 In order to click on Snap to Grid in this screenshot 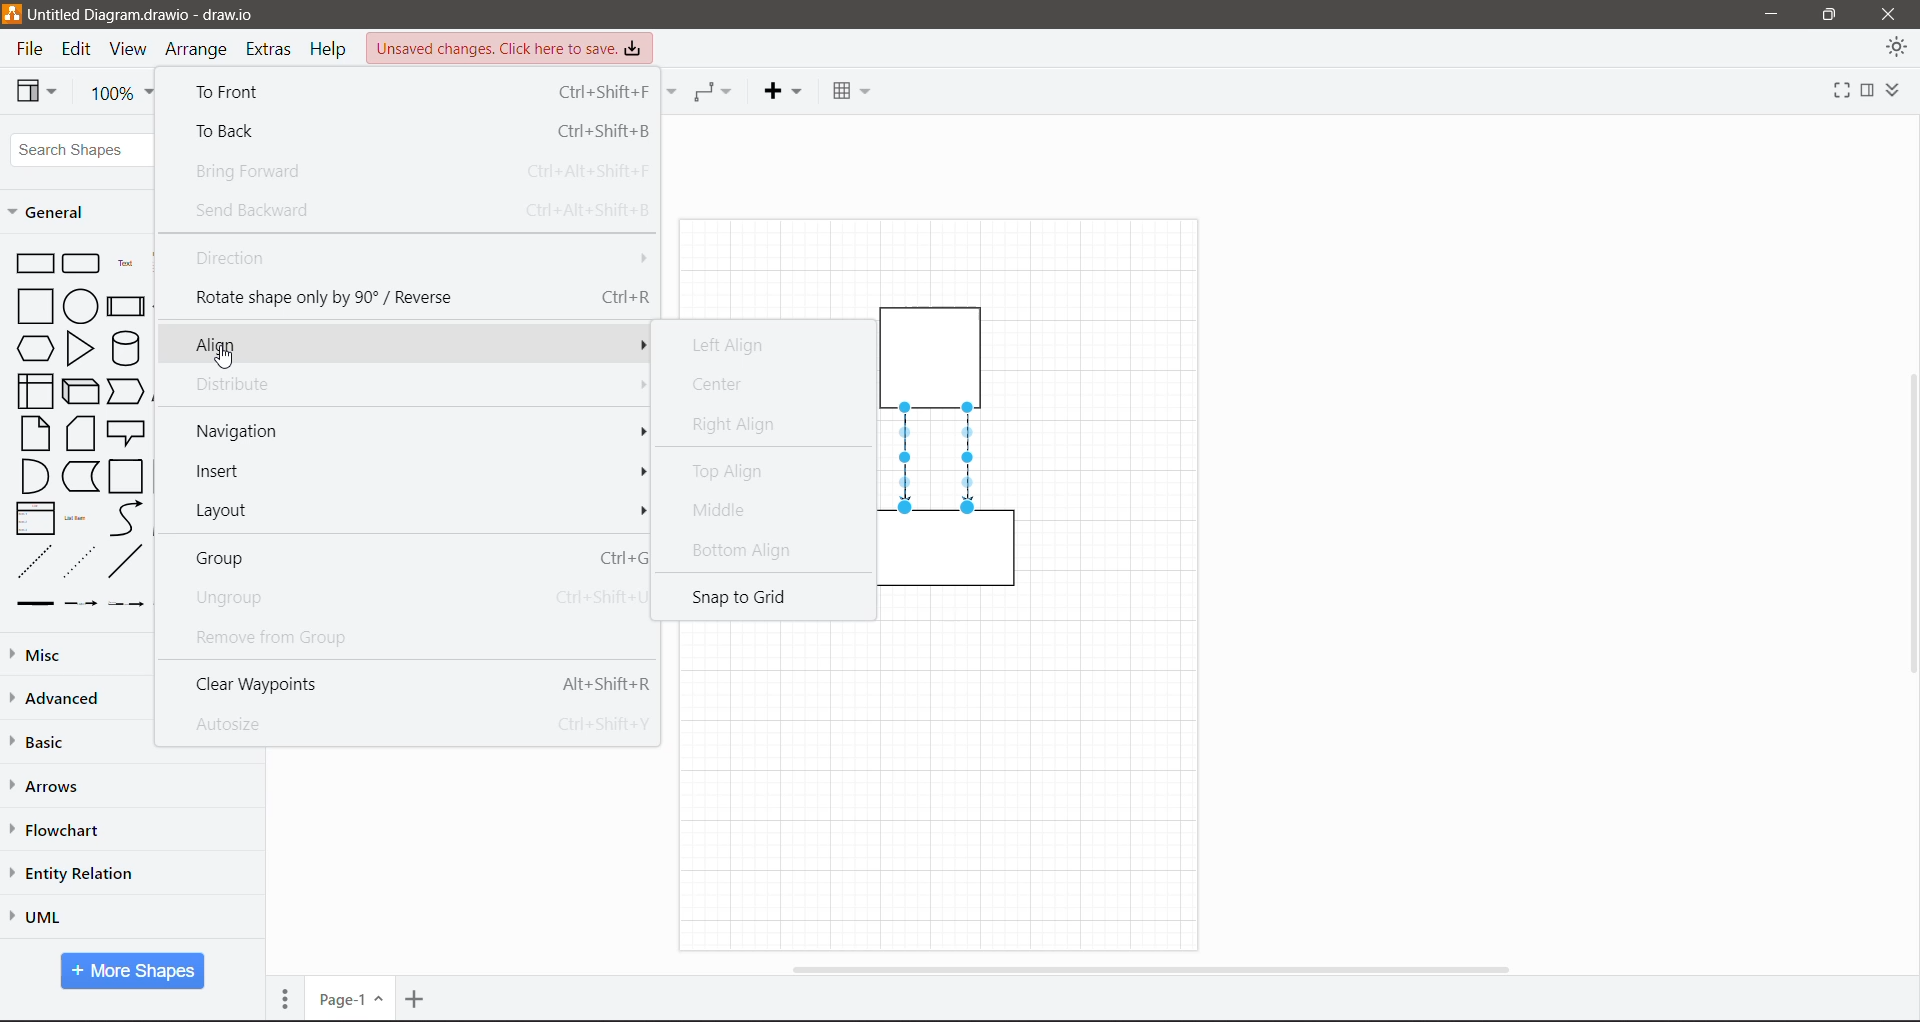, I will do `click(753, 599)`.